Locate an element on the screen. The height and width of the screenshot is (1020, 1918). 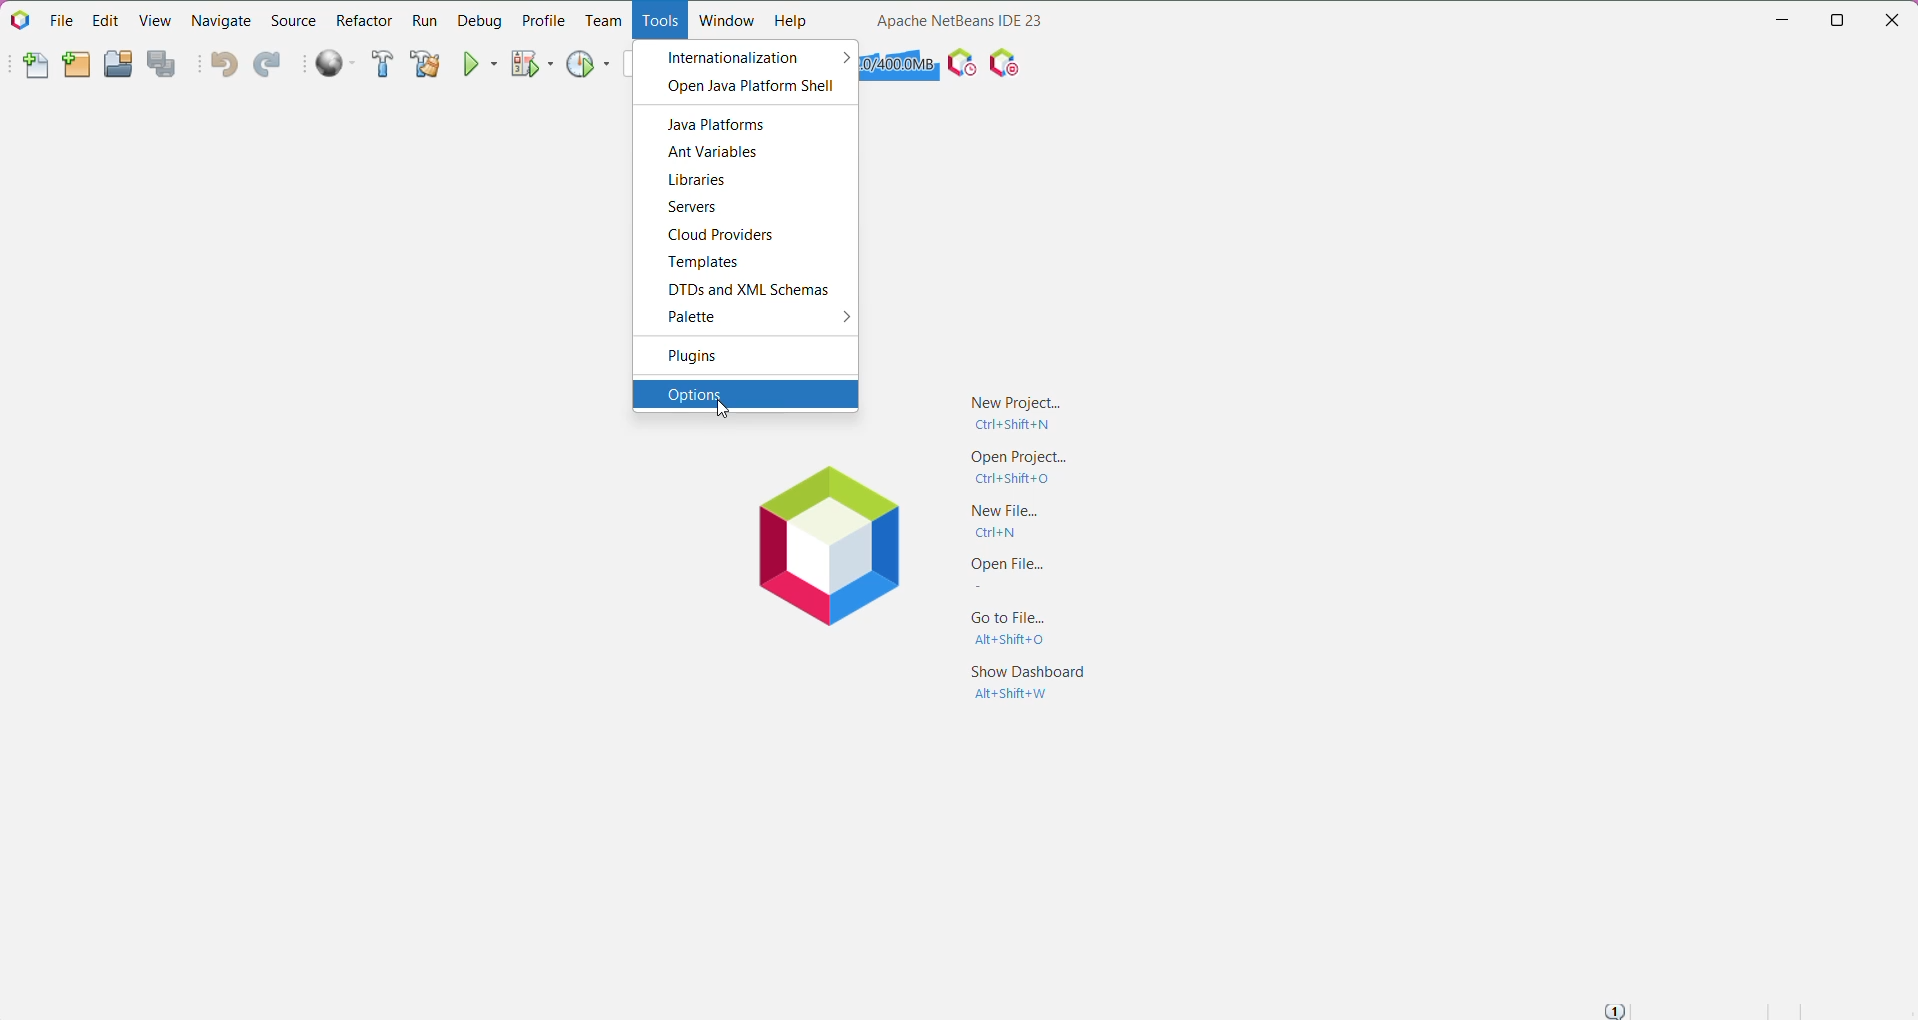
Profile the IDE is located at coordinates (961, 63).